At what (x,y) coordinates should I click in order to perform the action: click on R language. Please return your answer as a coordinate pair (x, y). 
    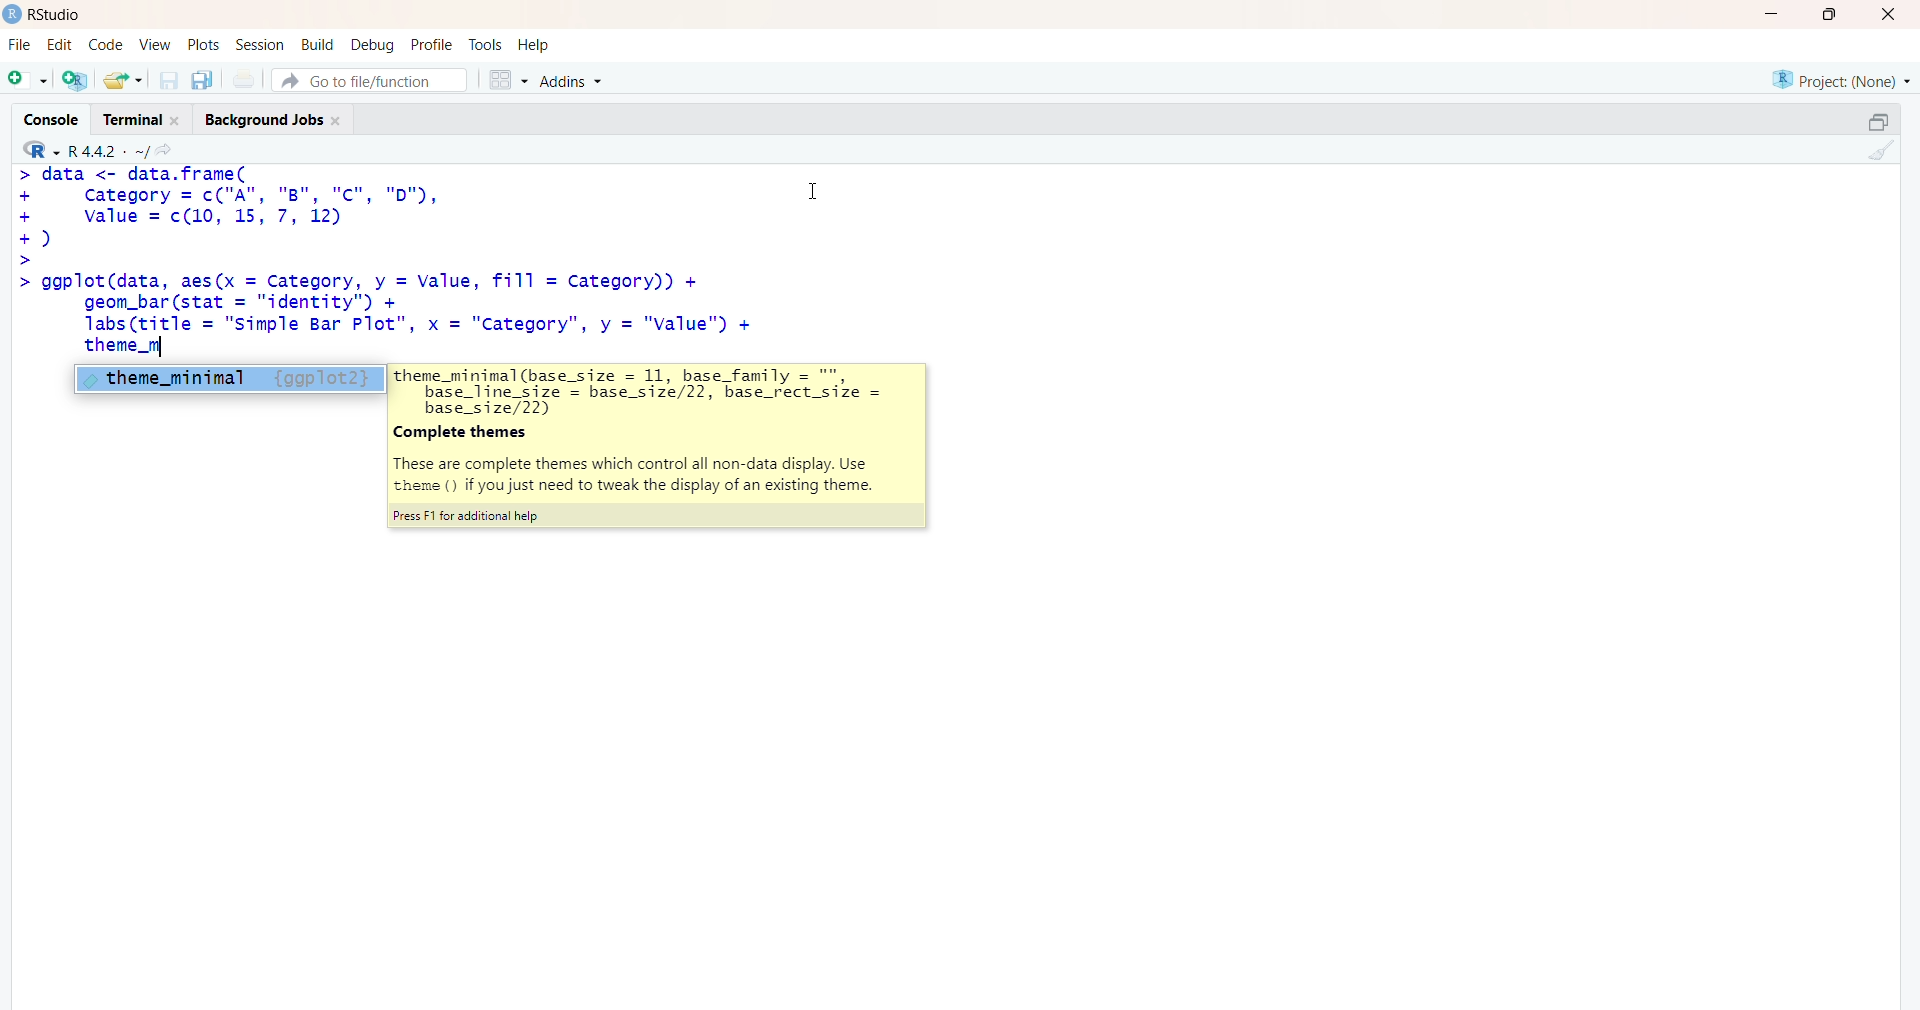
    Looking at the image, I should click on (43, 150).